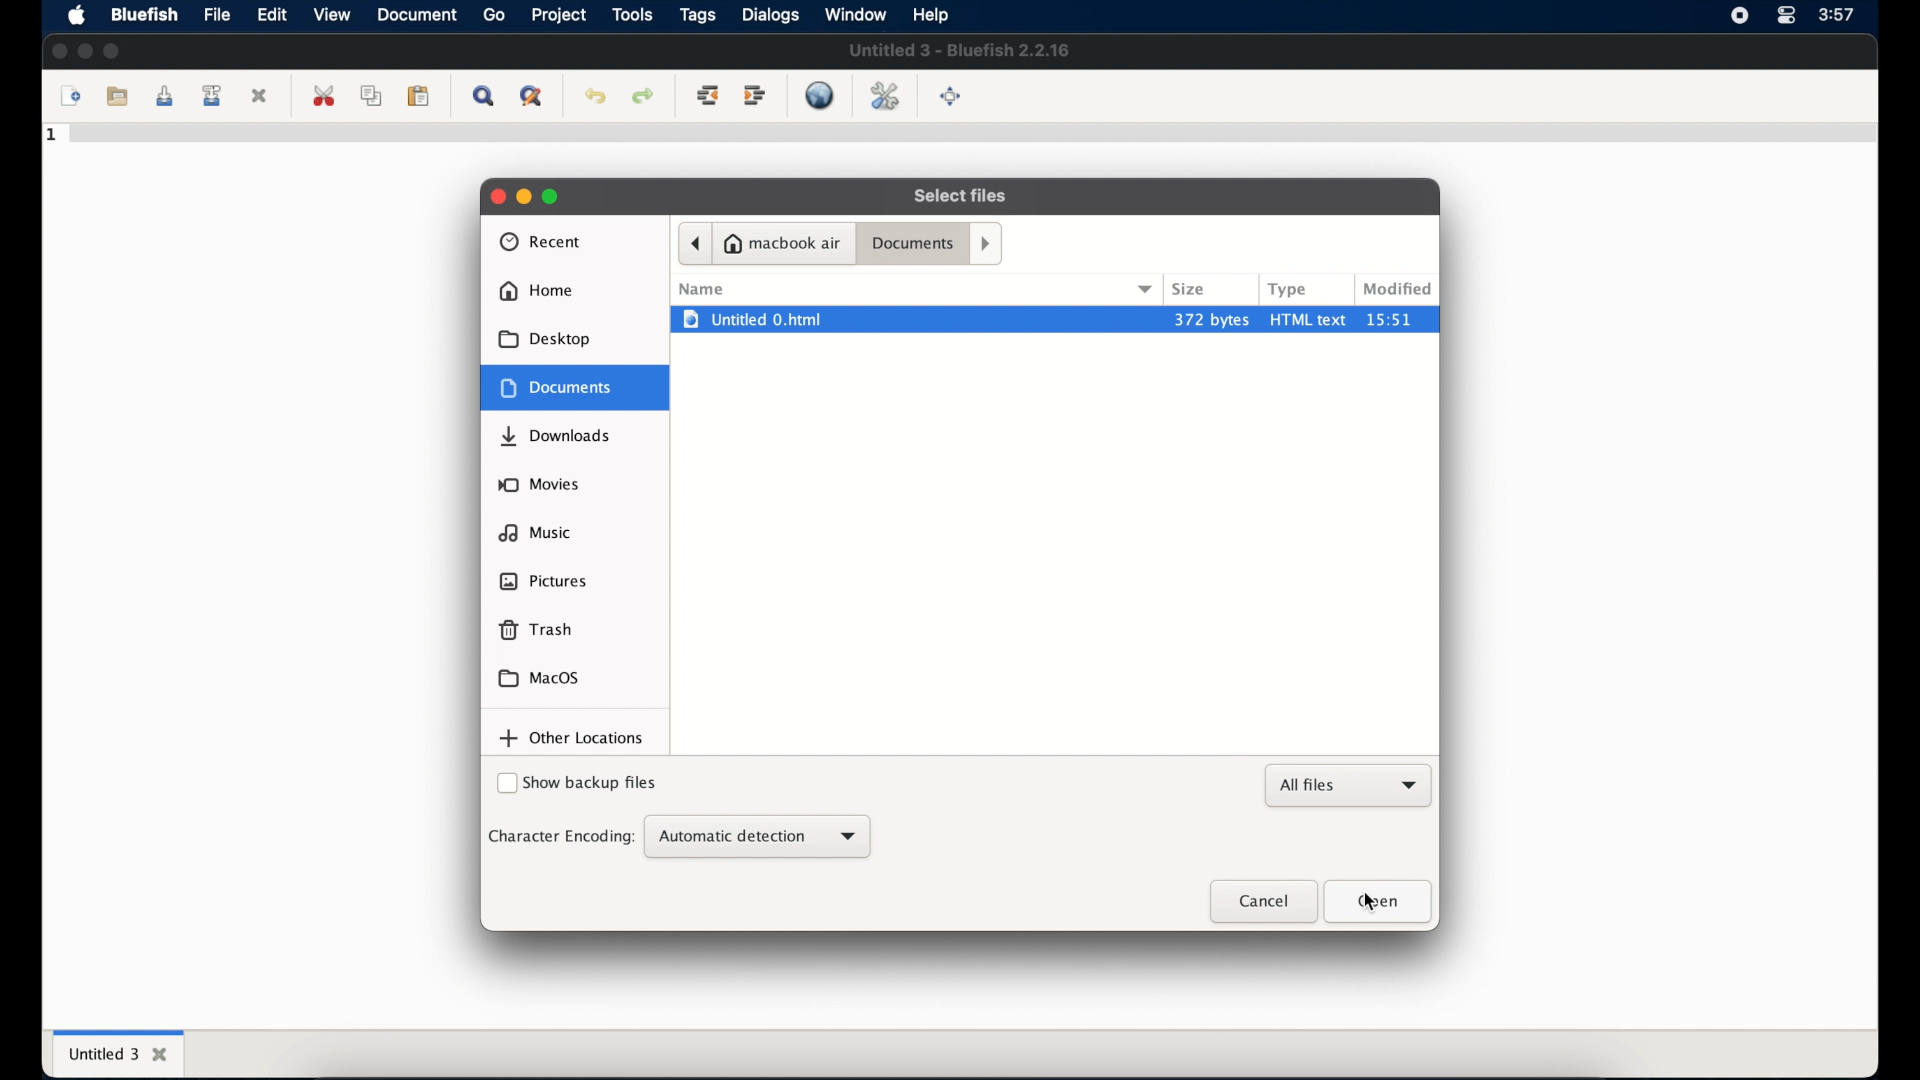 This screenshot has height=1080, width=1920. Describe the element at coordinates (572, 739) in the screenshot. I see `other locations` at that location.